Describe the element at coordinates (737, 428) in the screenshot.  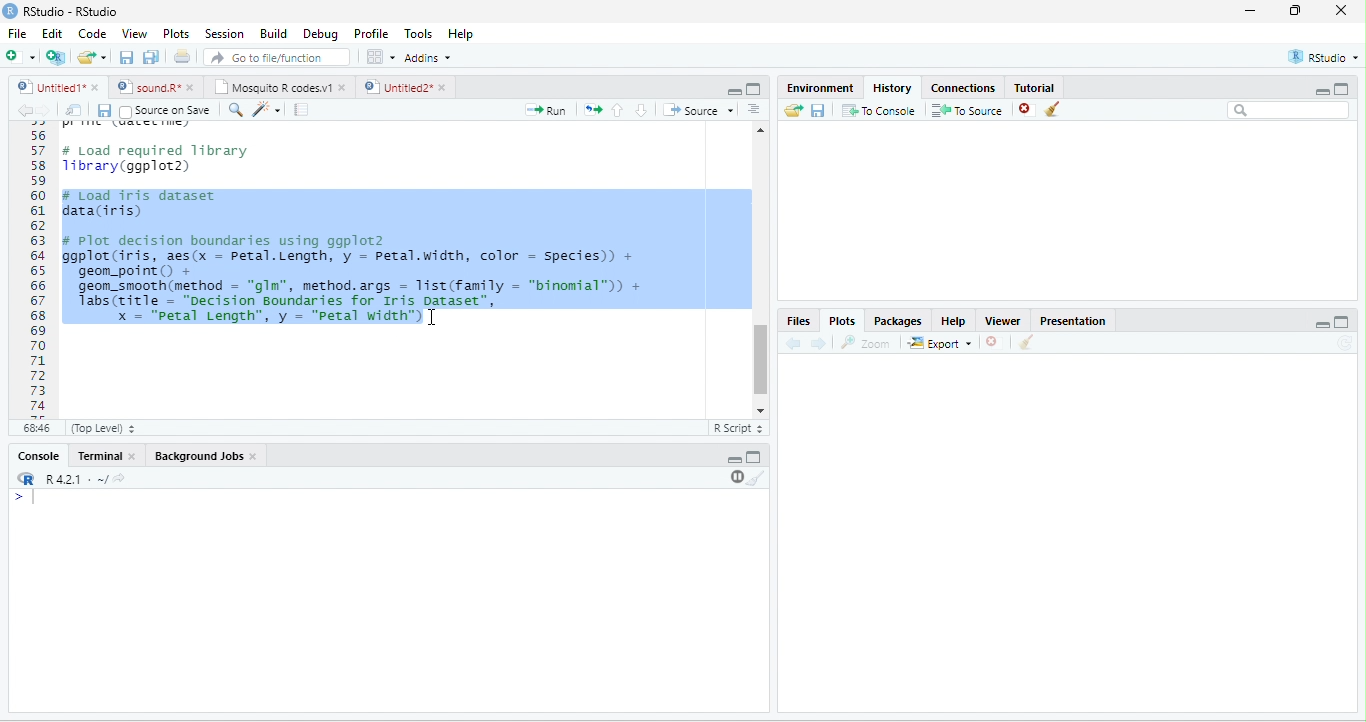
I see `R Script` at that location.